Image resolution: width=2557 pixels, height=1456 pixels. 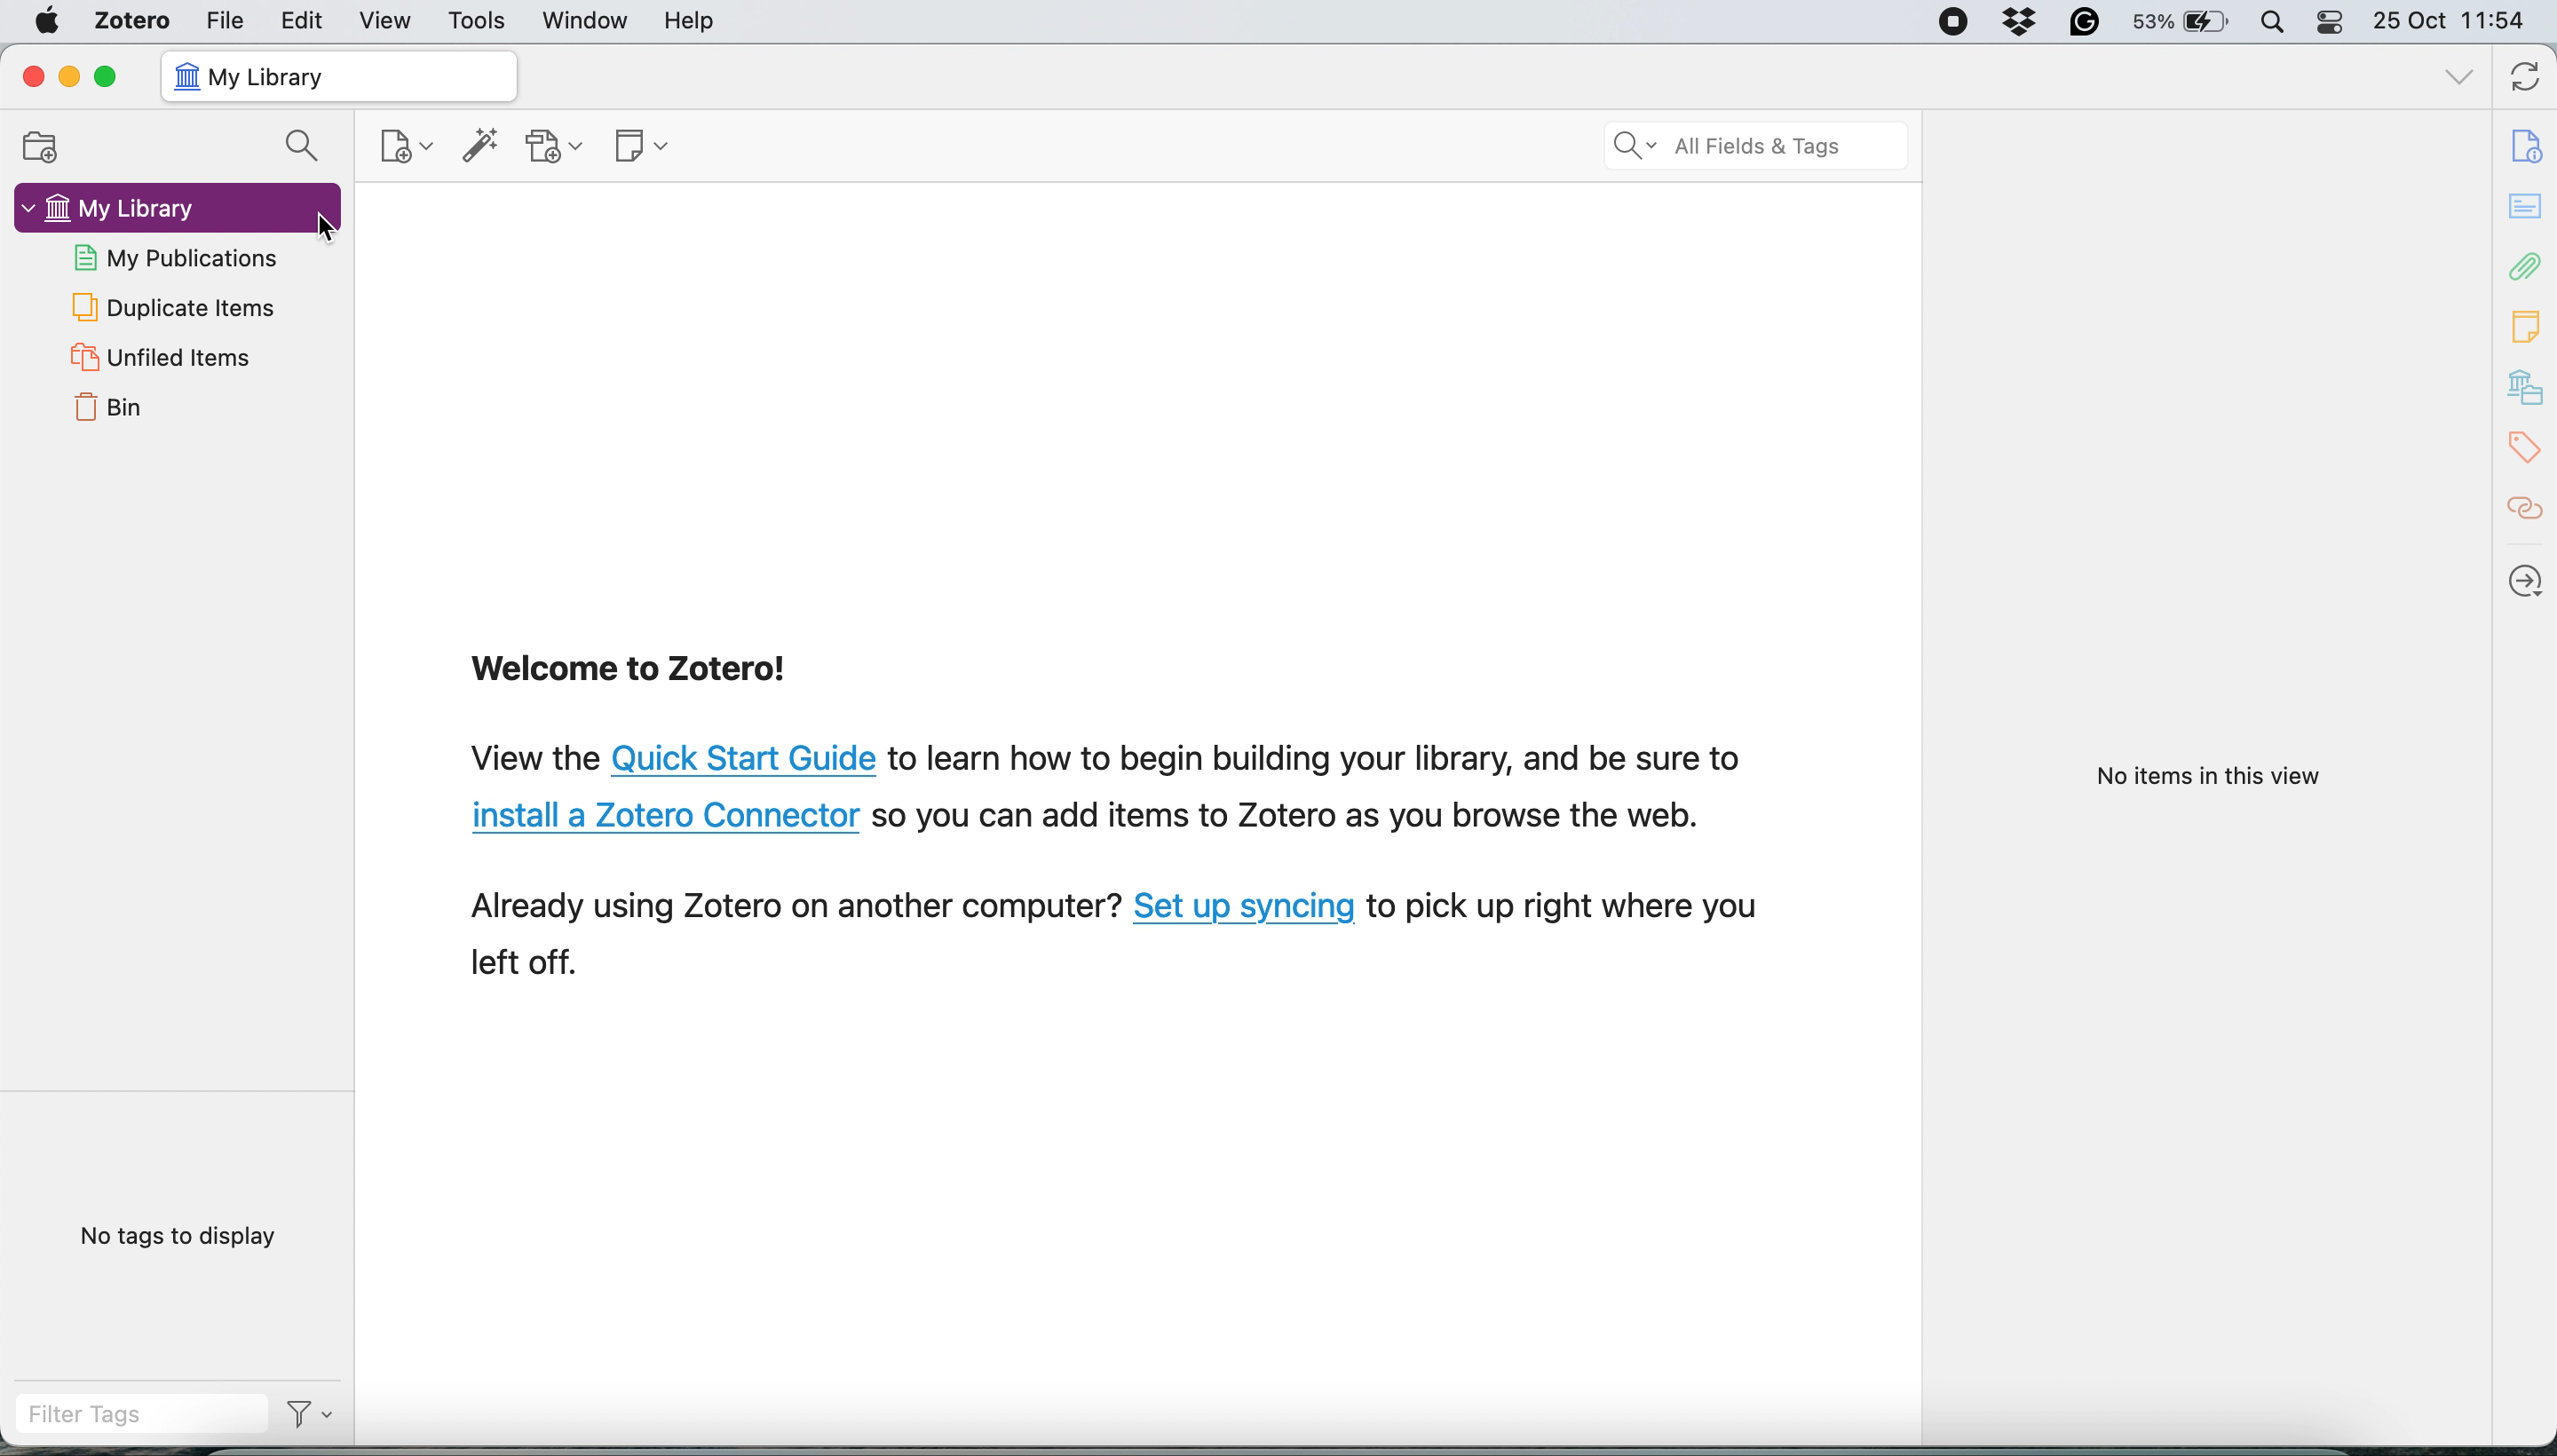 I want to click on document, so click(x=2531, y=147).